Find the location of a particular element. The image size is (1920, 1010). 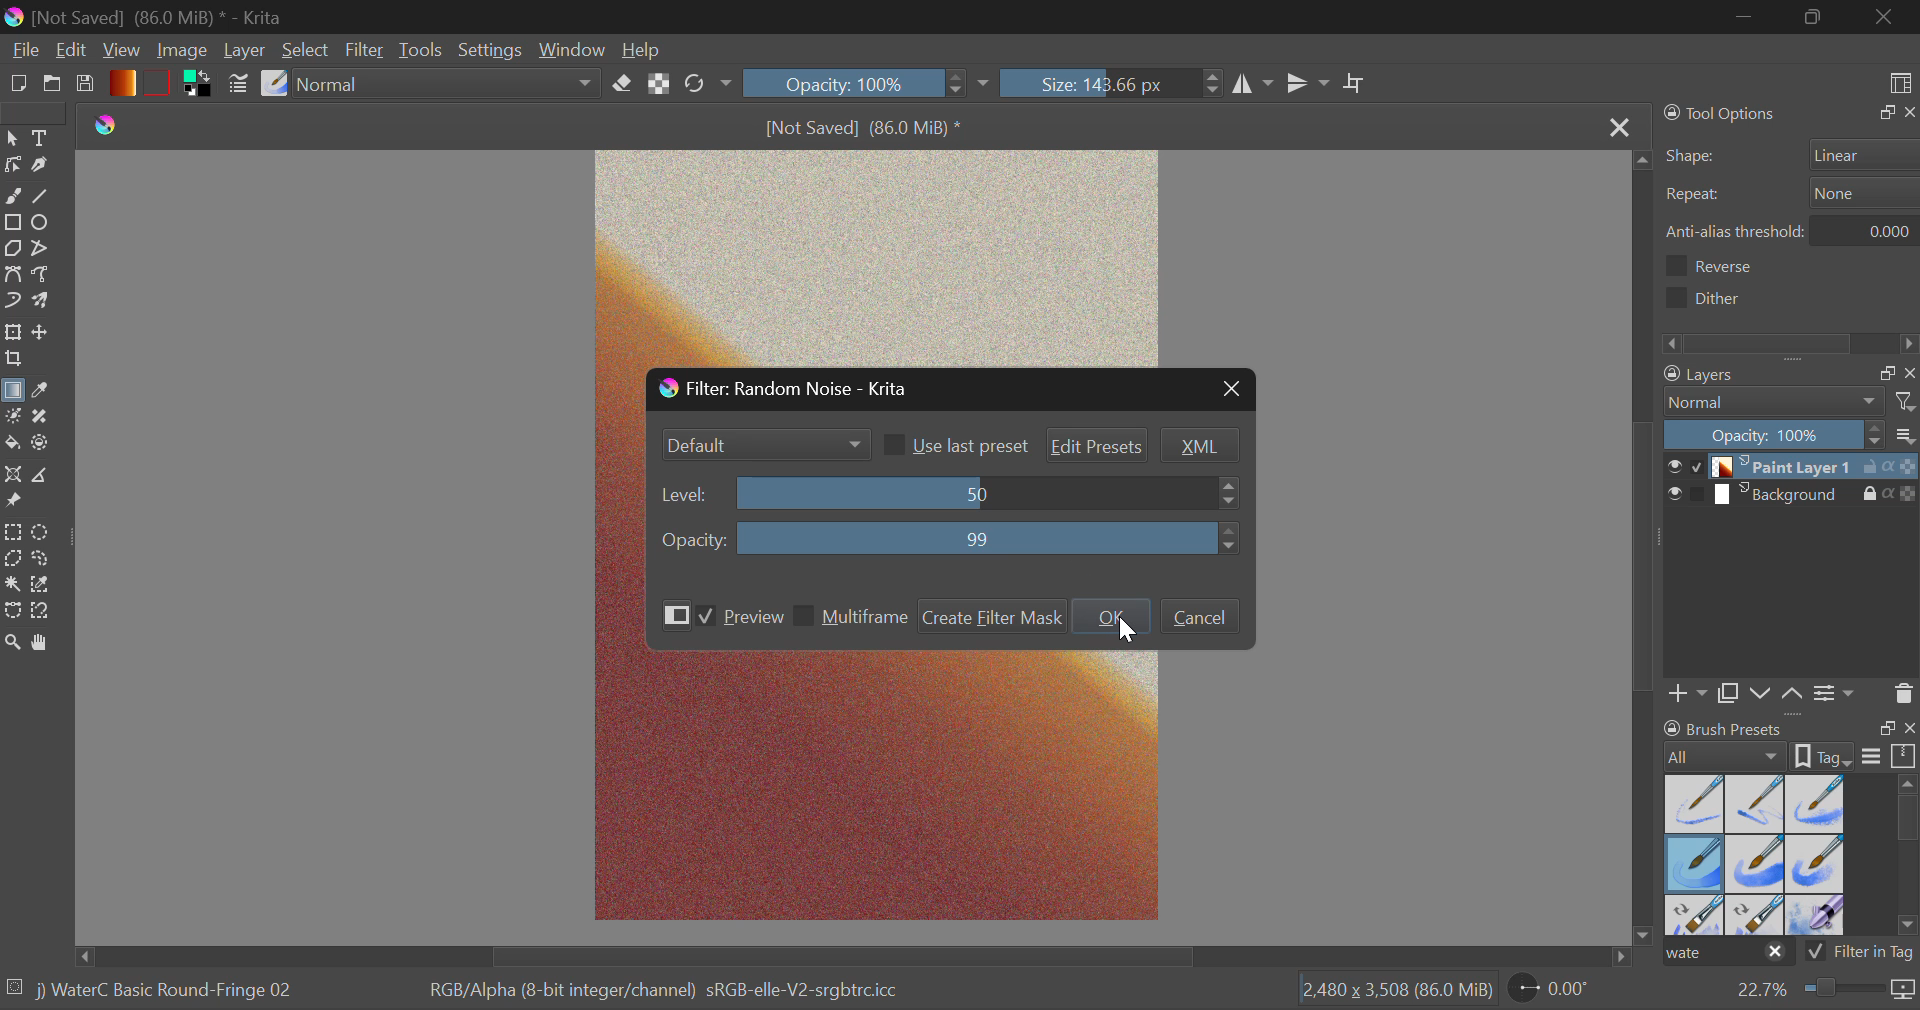

dither is located at coordinates (1711, 297).